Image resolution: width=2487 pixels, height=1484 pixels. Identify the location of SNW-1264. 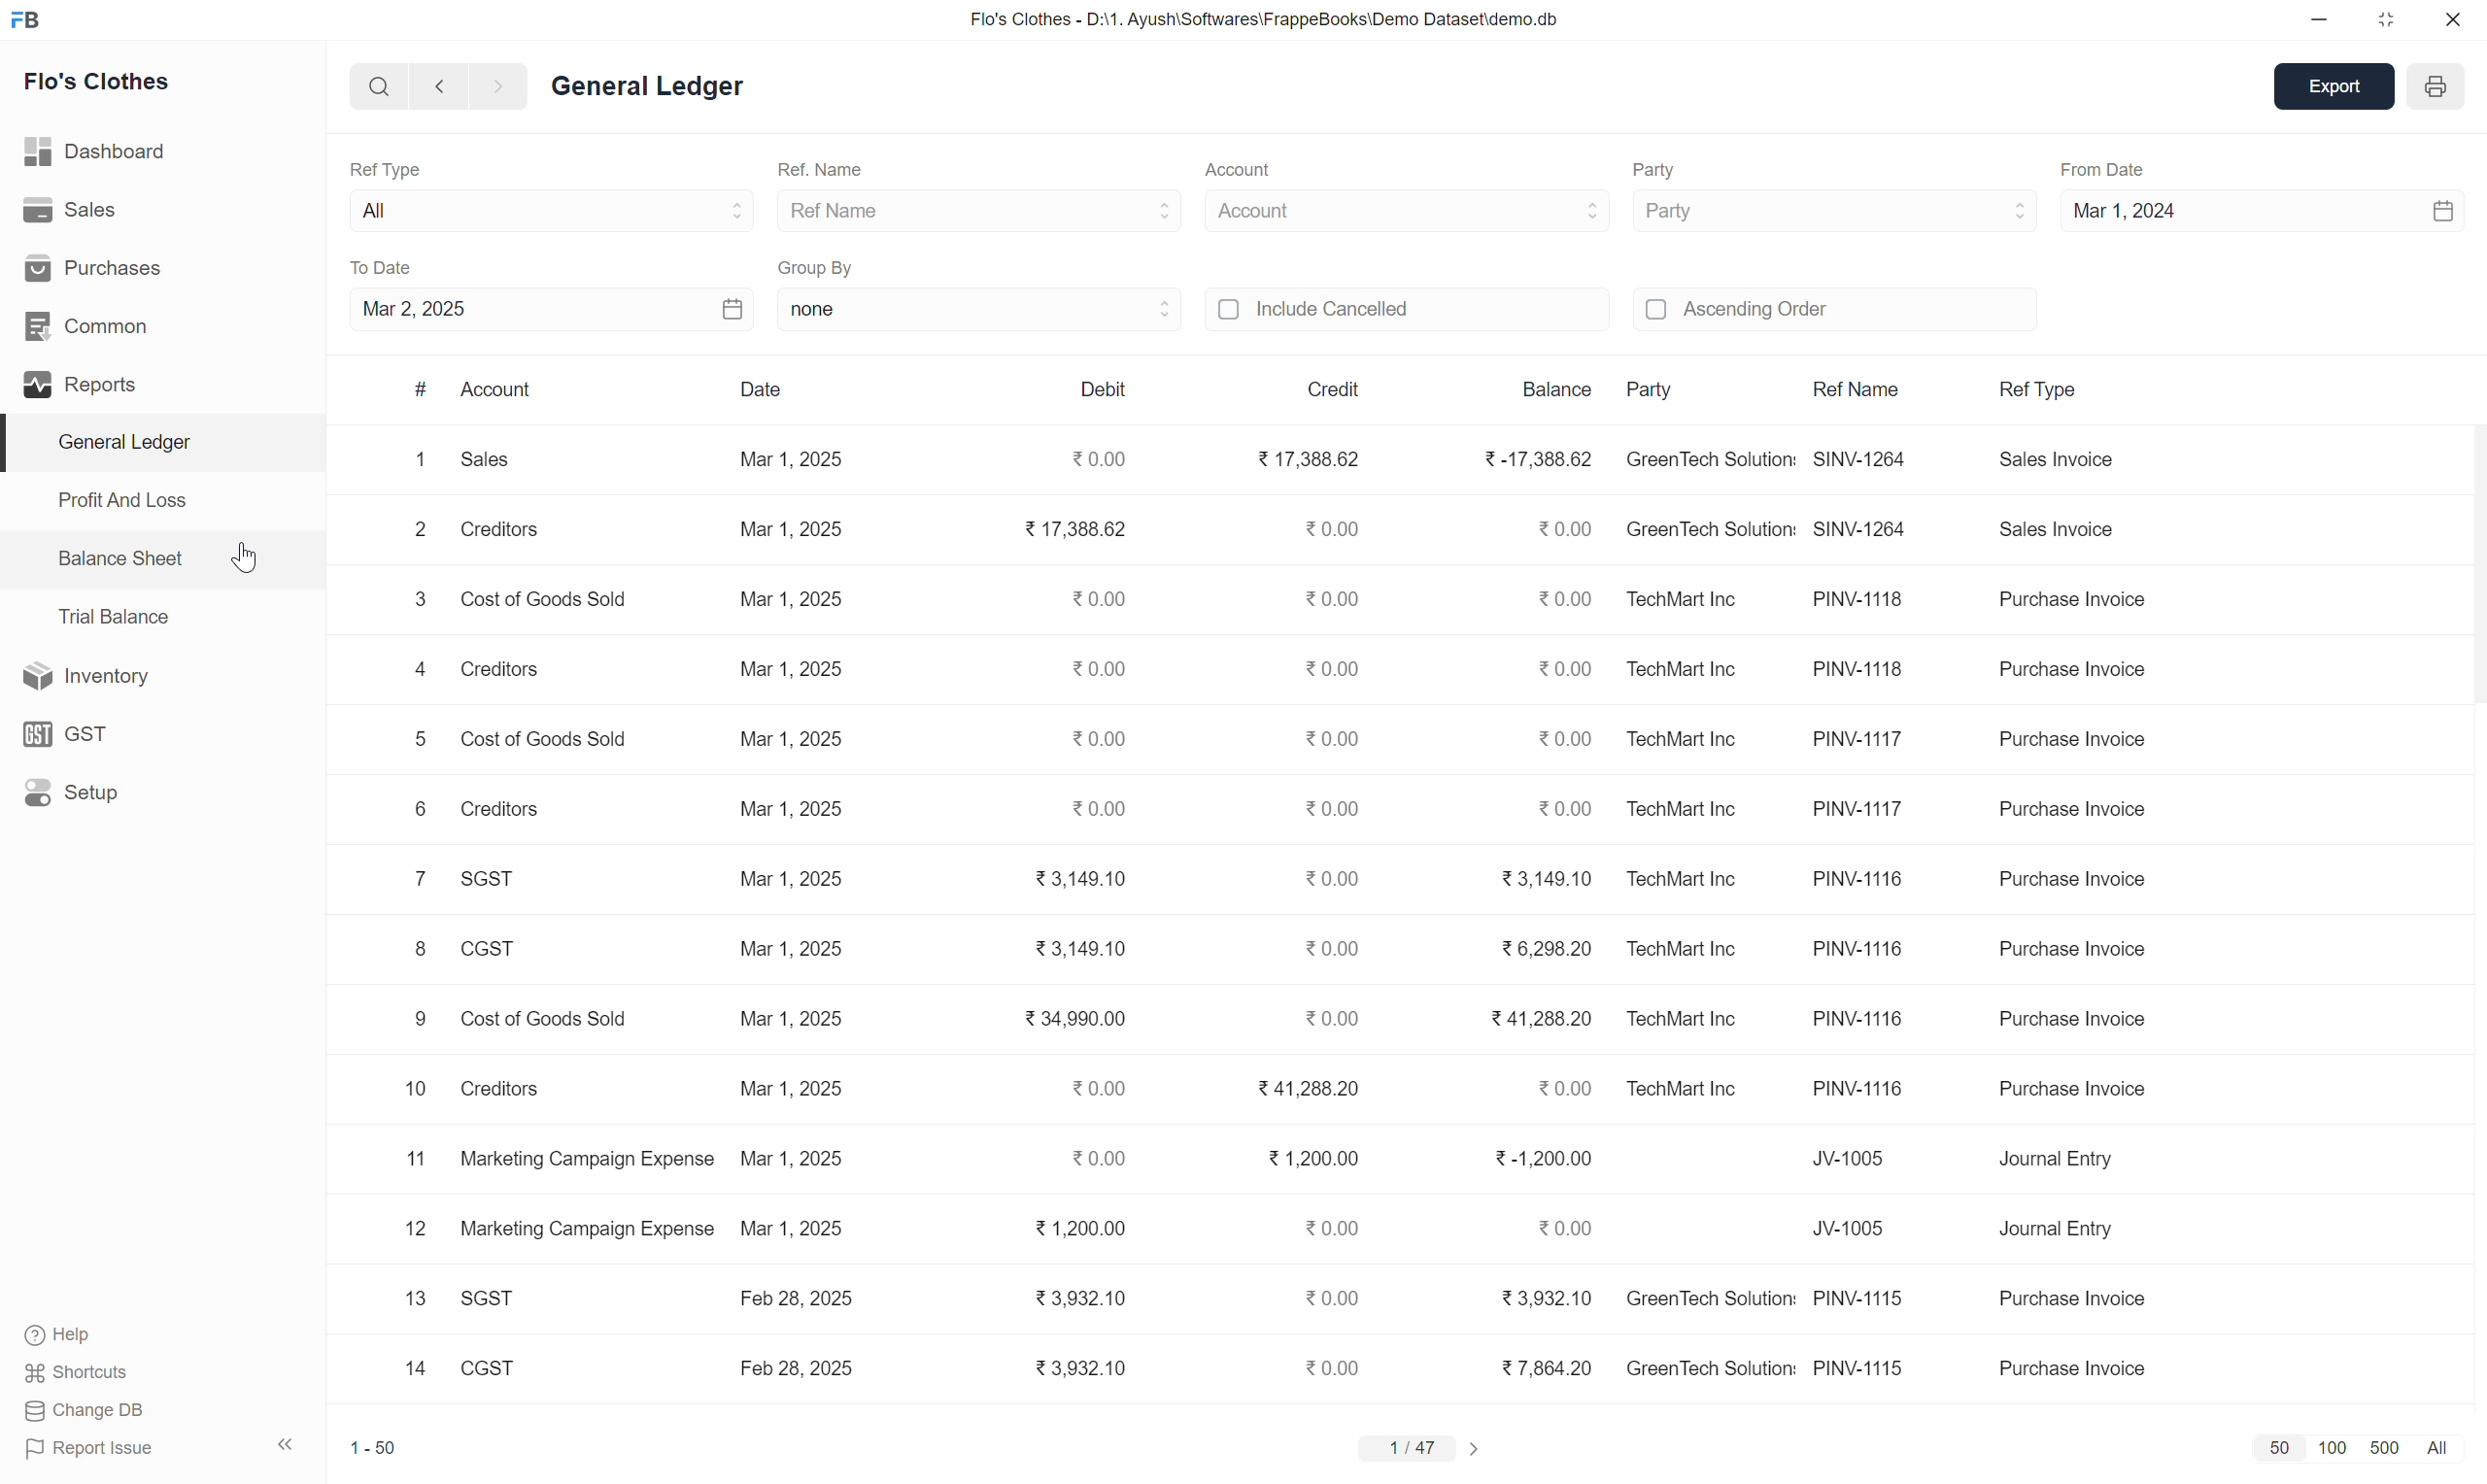
(1863, 455).